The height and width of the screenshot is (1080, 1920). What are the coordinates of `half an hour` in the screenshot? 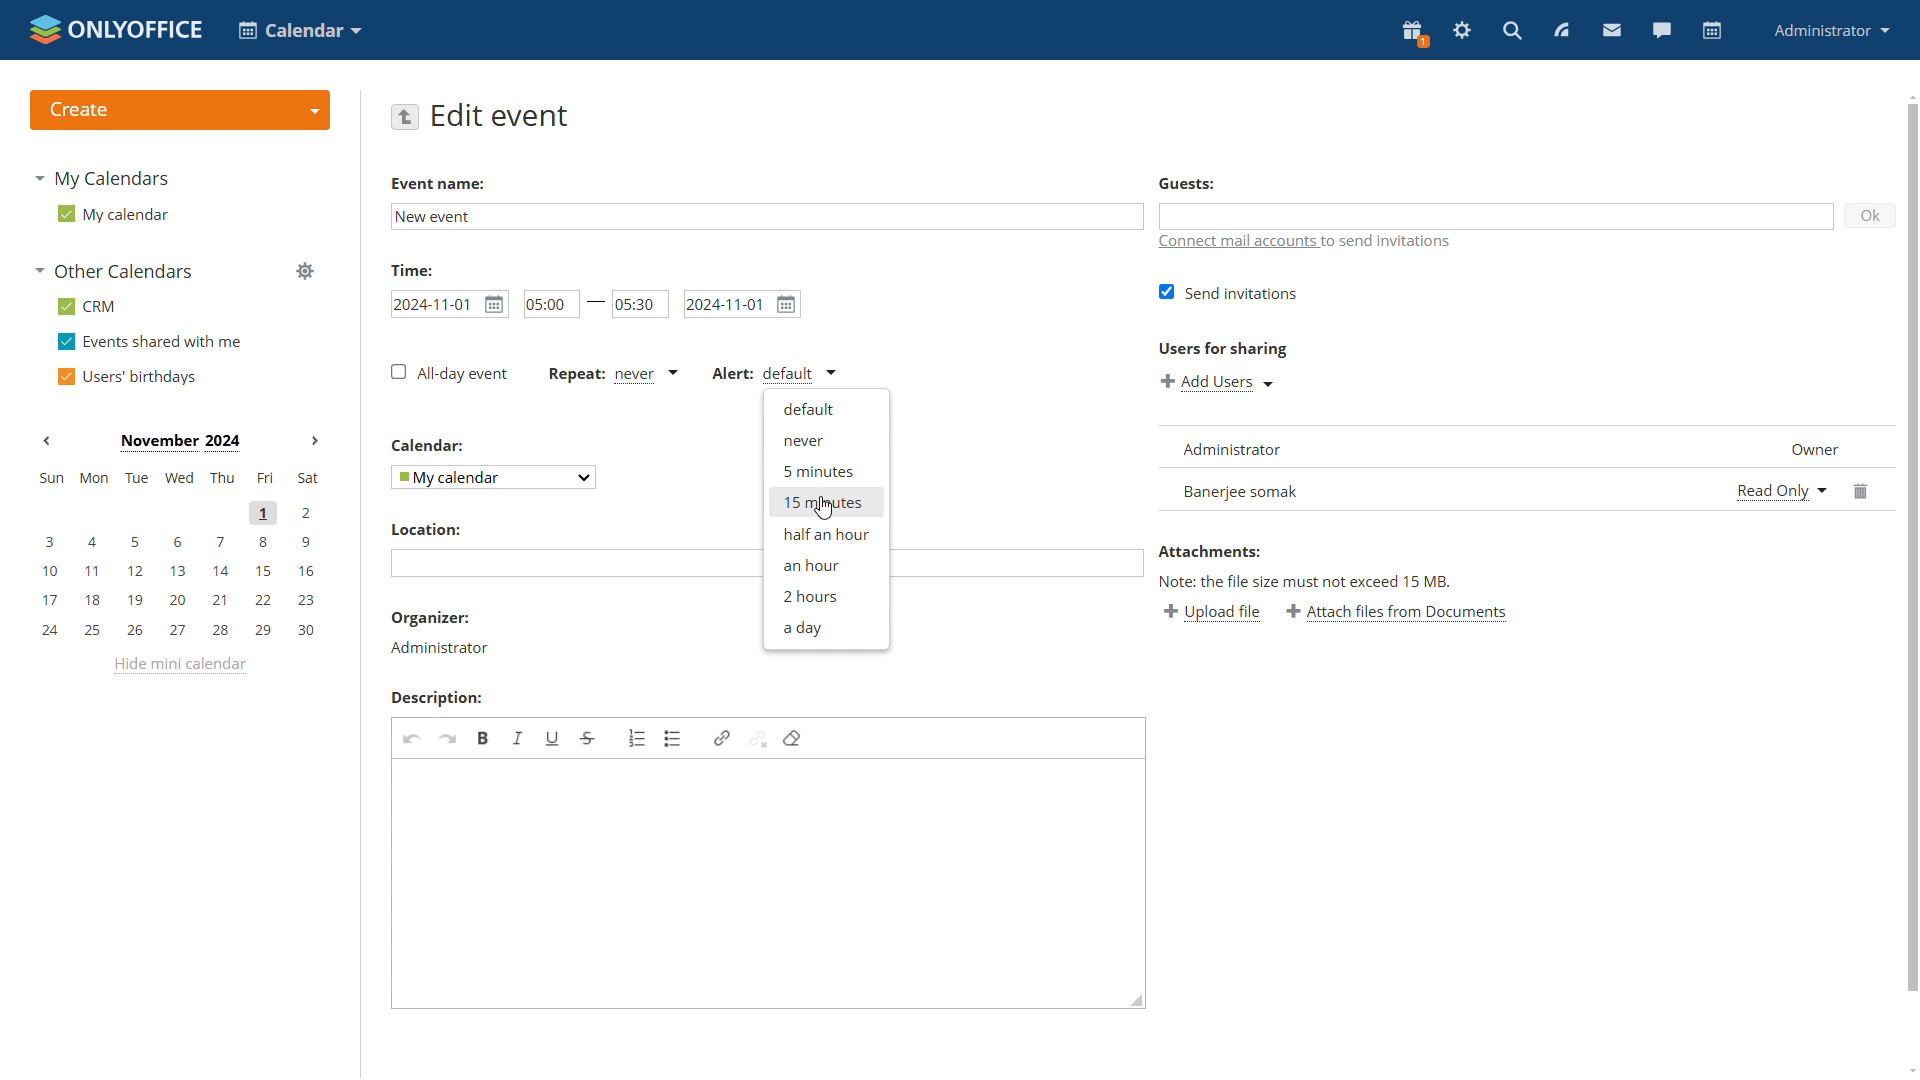 It's located at (825, 534).